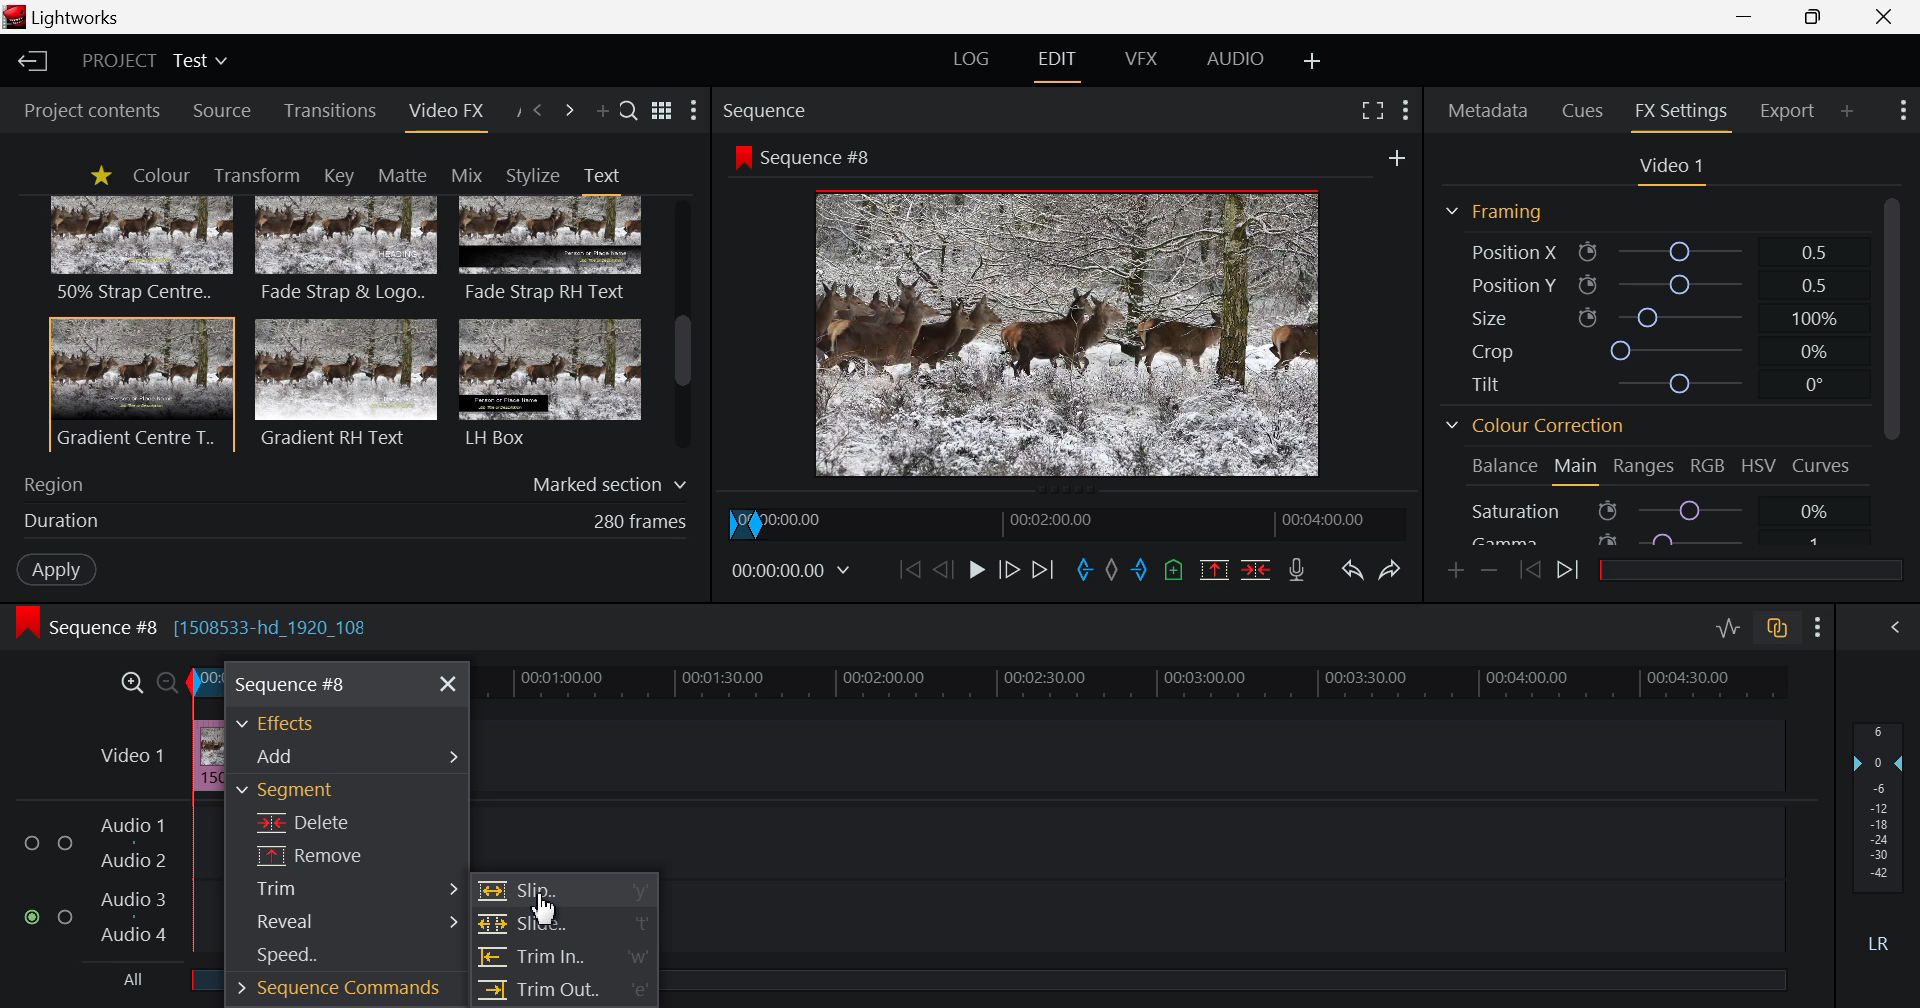 This screenshot has width=1920, height=1008. Describe the element at coordinates (1680, 111) in the screenshot. I see `FX Settings` at that location.